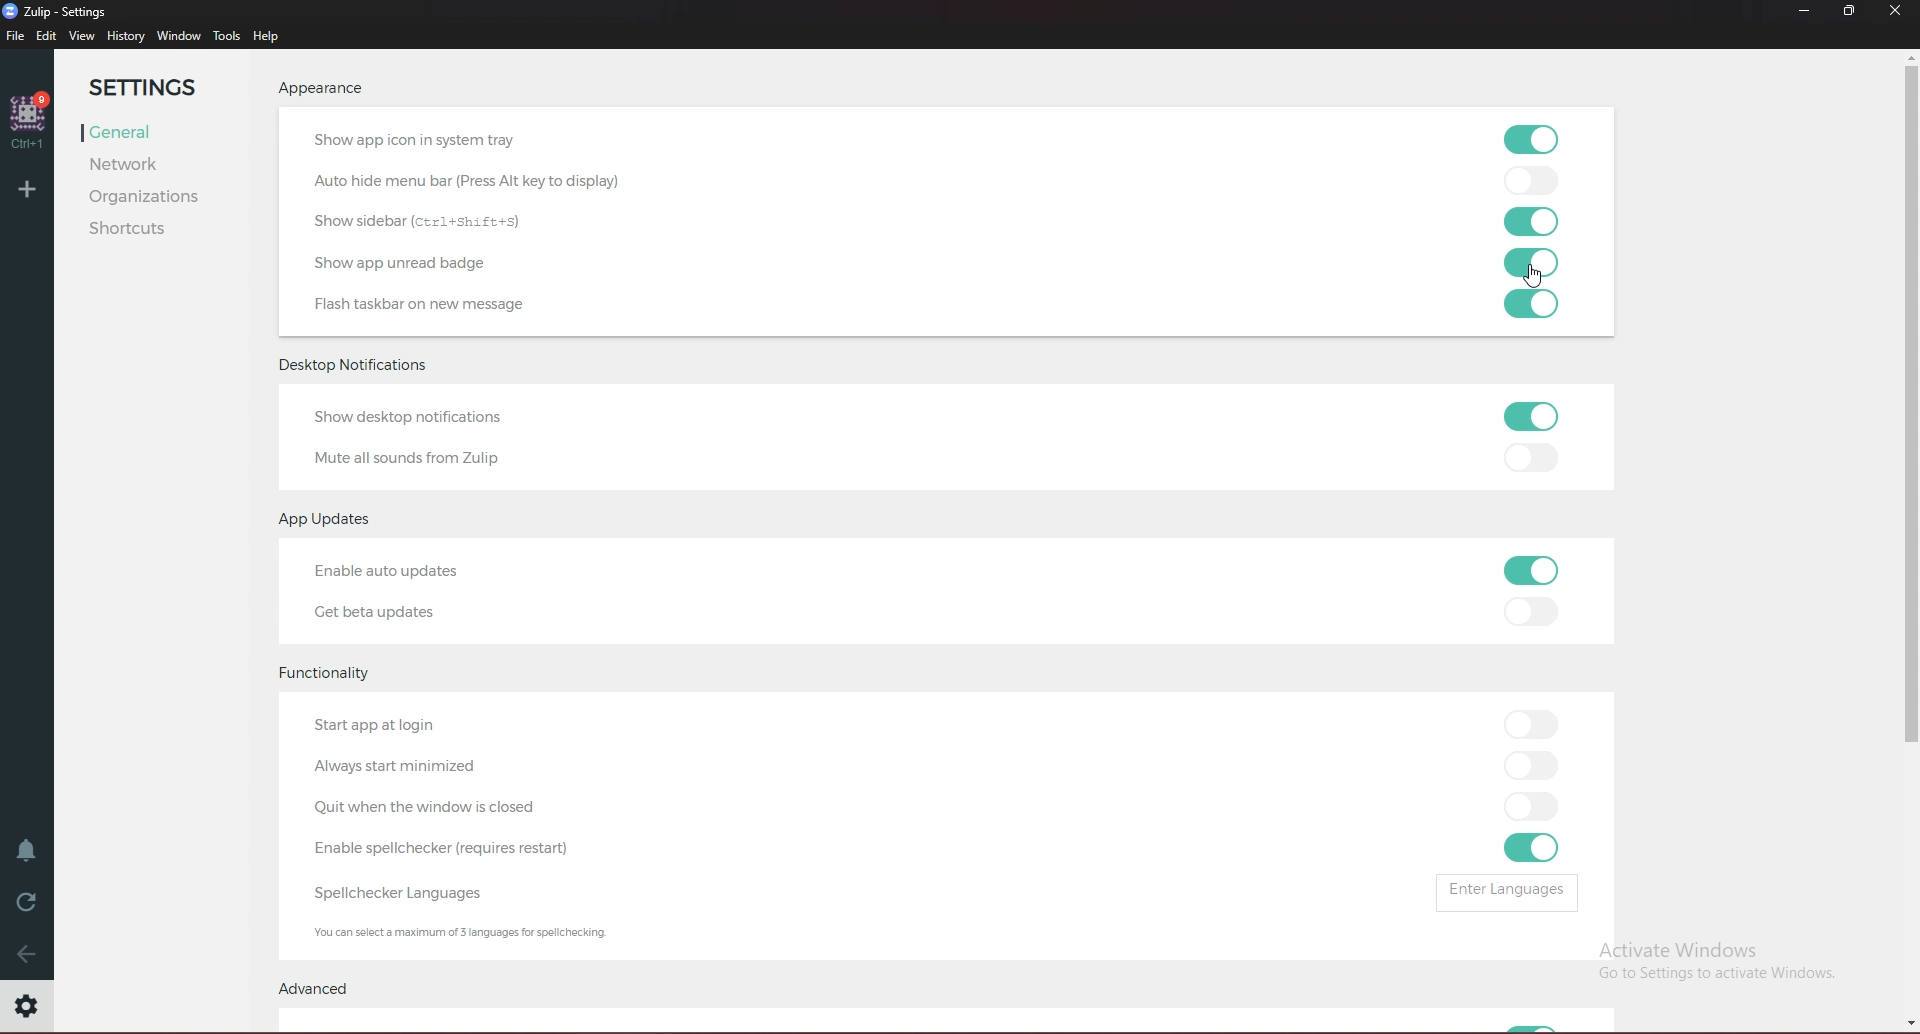  What do you see at coordinates (326, 988) in the screenshot?
I see `Advanced` at bounding box center [326, 988].